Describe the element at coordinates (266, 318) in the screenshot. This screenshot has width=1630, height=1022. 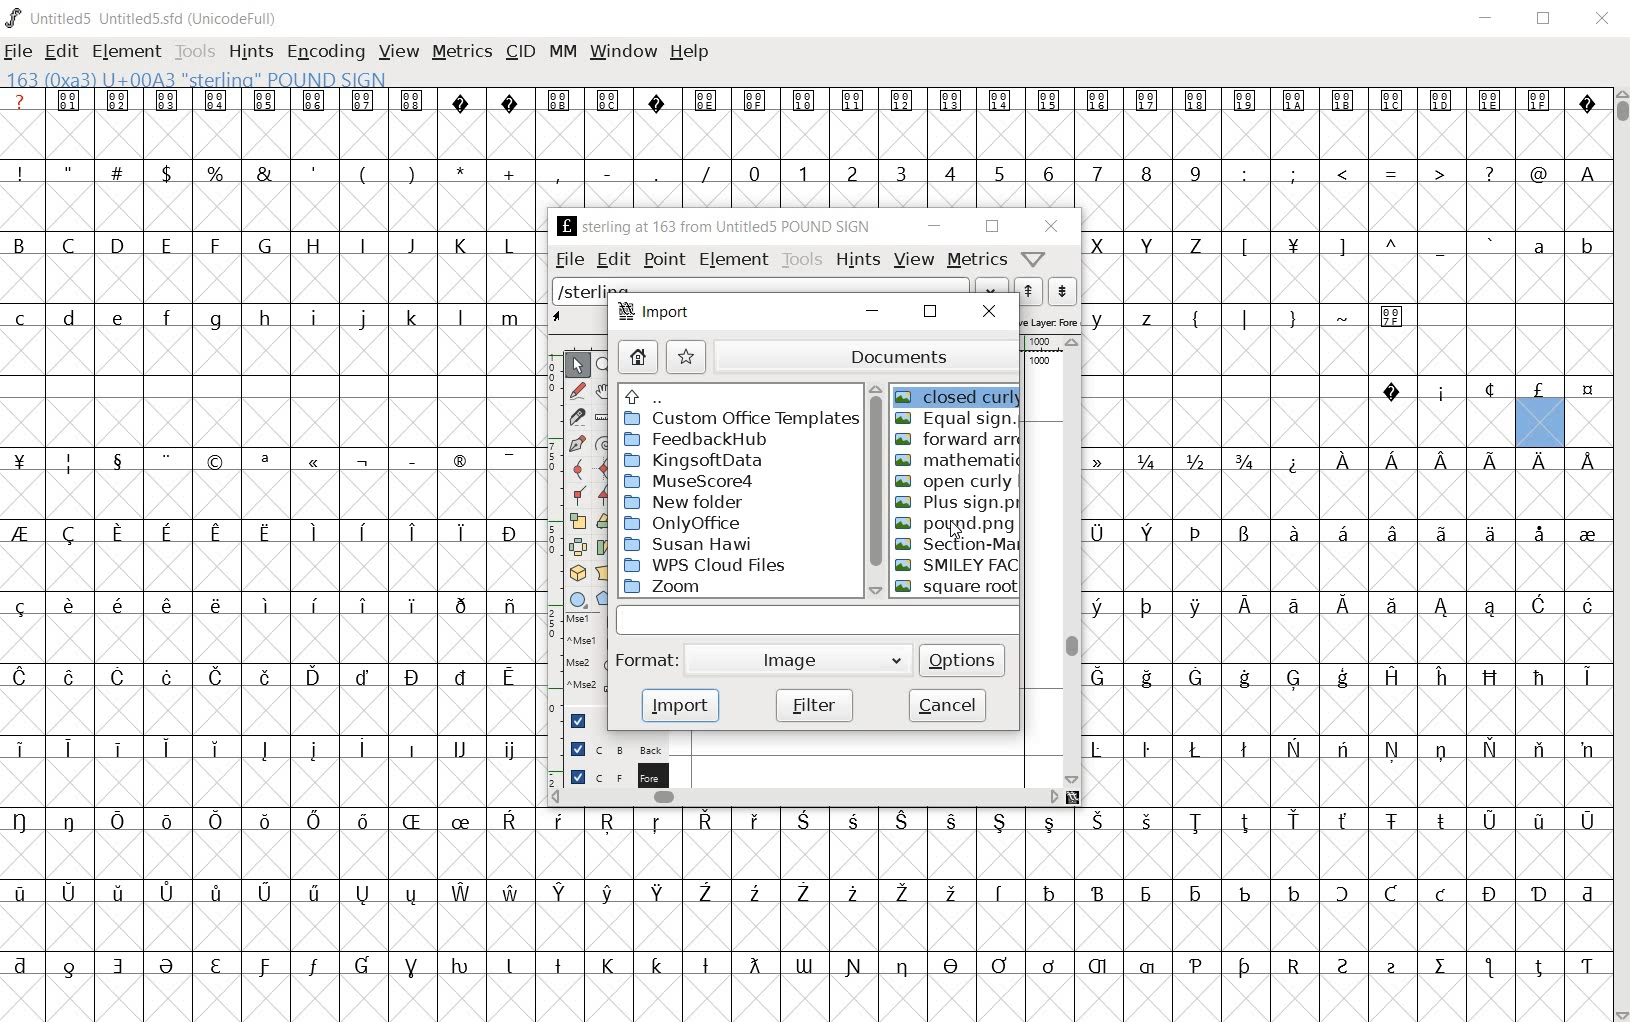
I see `h` at that location.